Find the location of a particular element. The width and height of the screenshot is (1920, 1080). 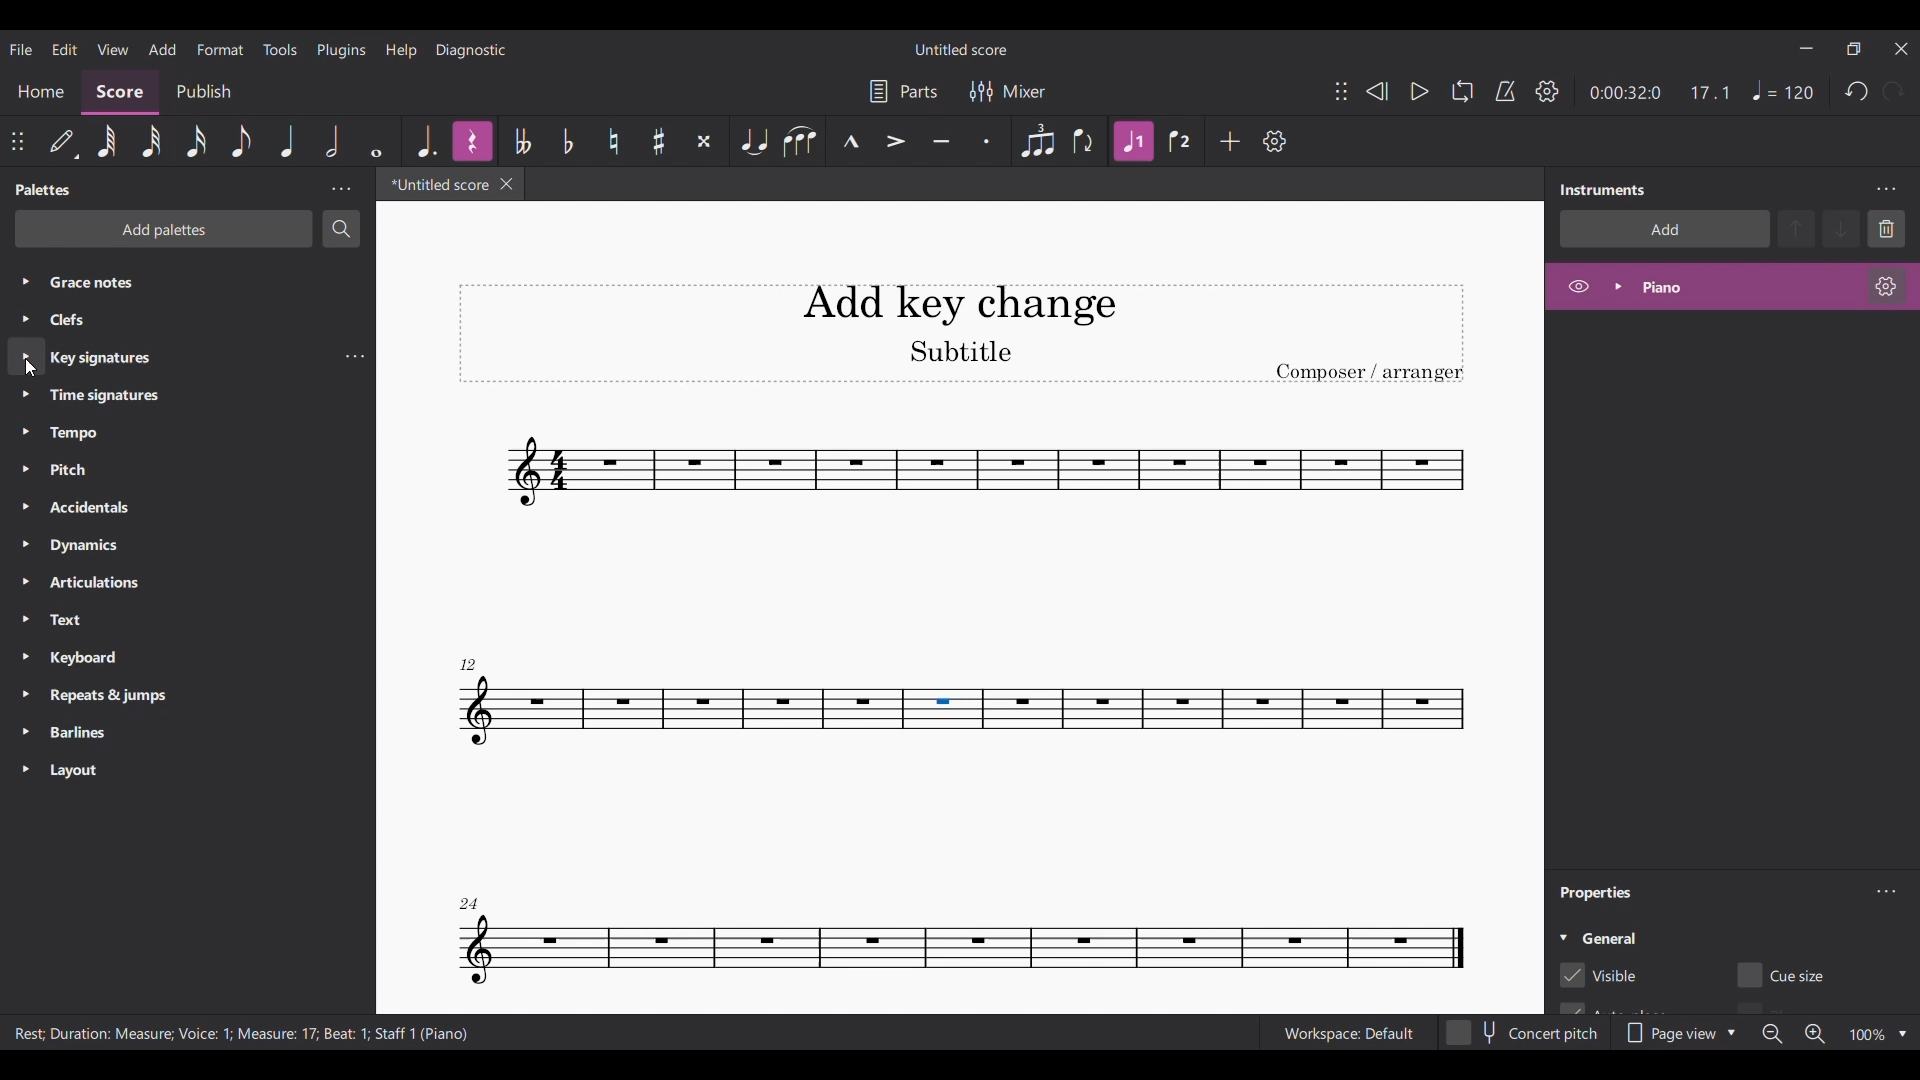

Palettes settings  is located at coordinates (342, 189).